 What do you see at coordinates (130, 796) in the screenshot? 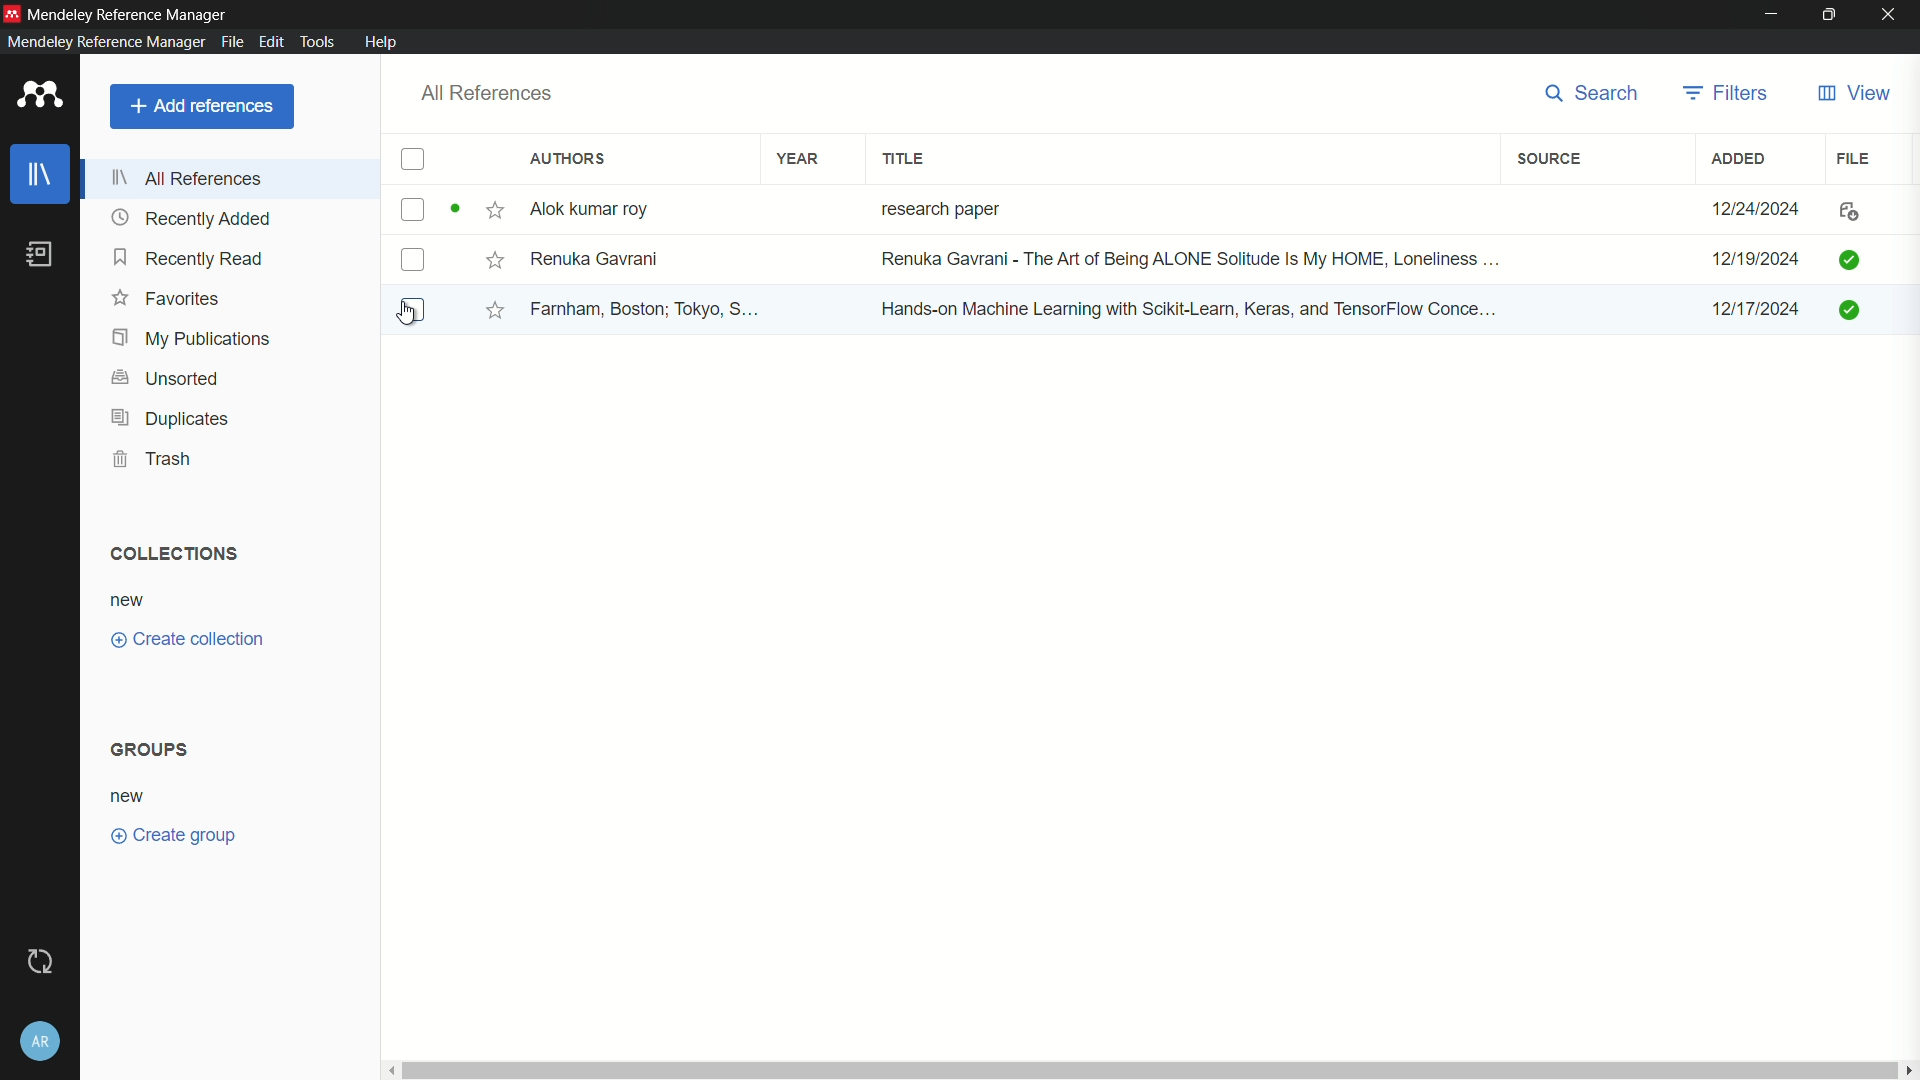
I see `new` at bounding box center [130, 796].